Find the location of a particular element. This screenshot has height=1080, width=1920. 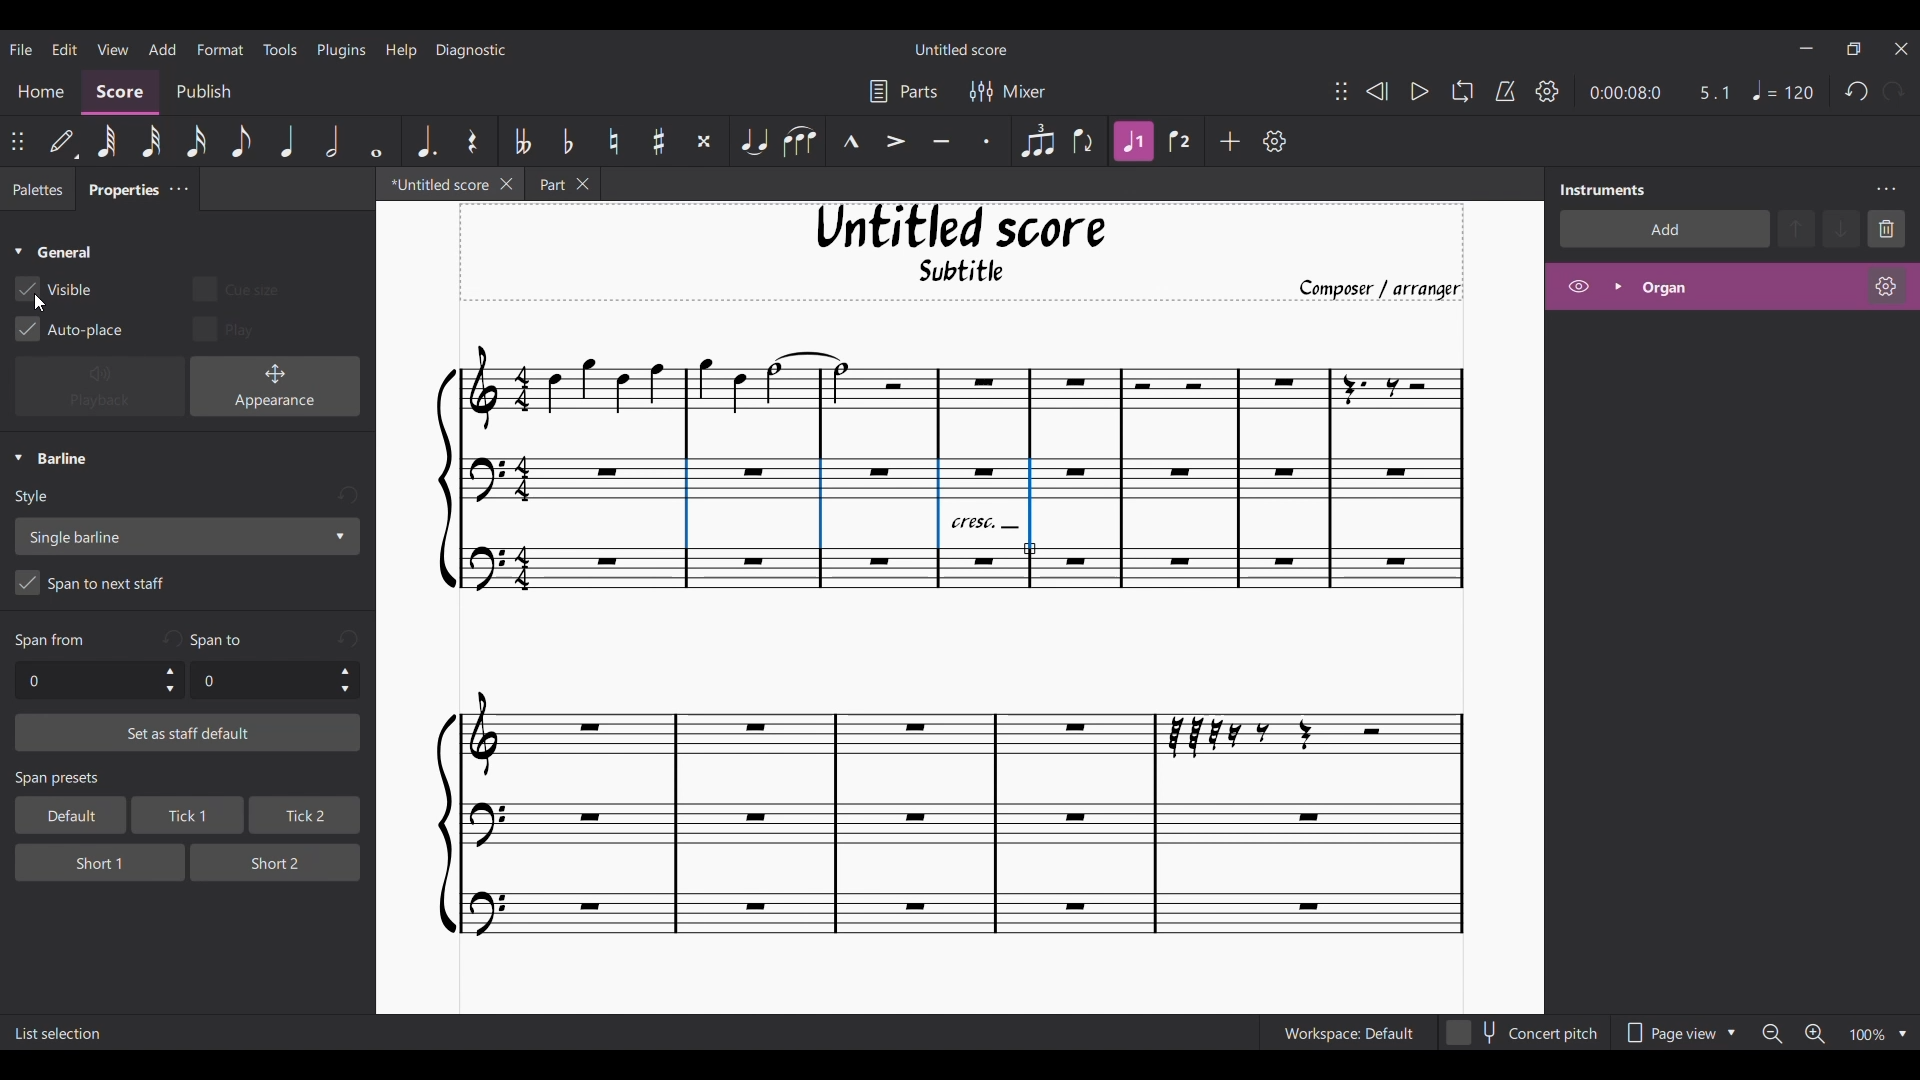

Properties tab, current selection is located at coordinates (117, 192).